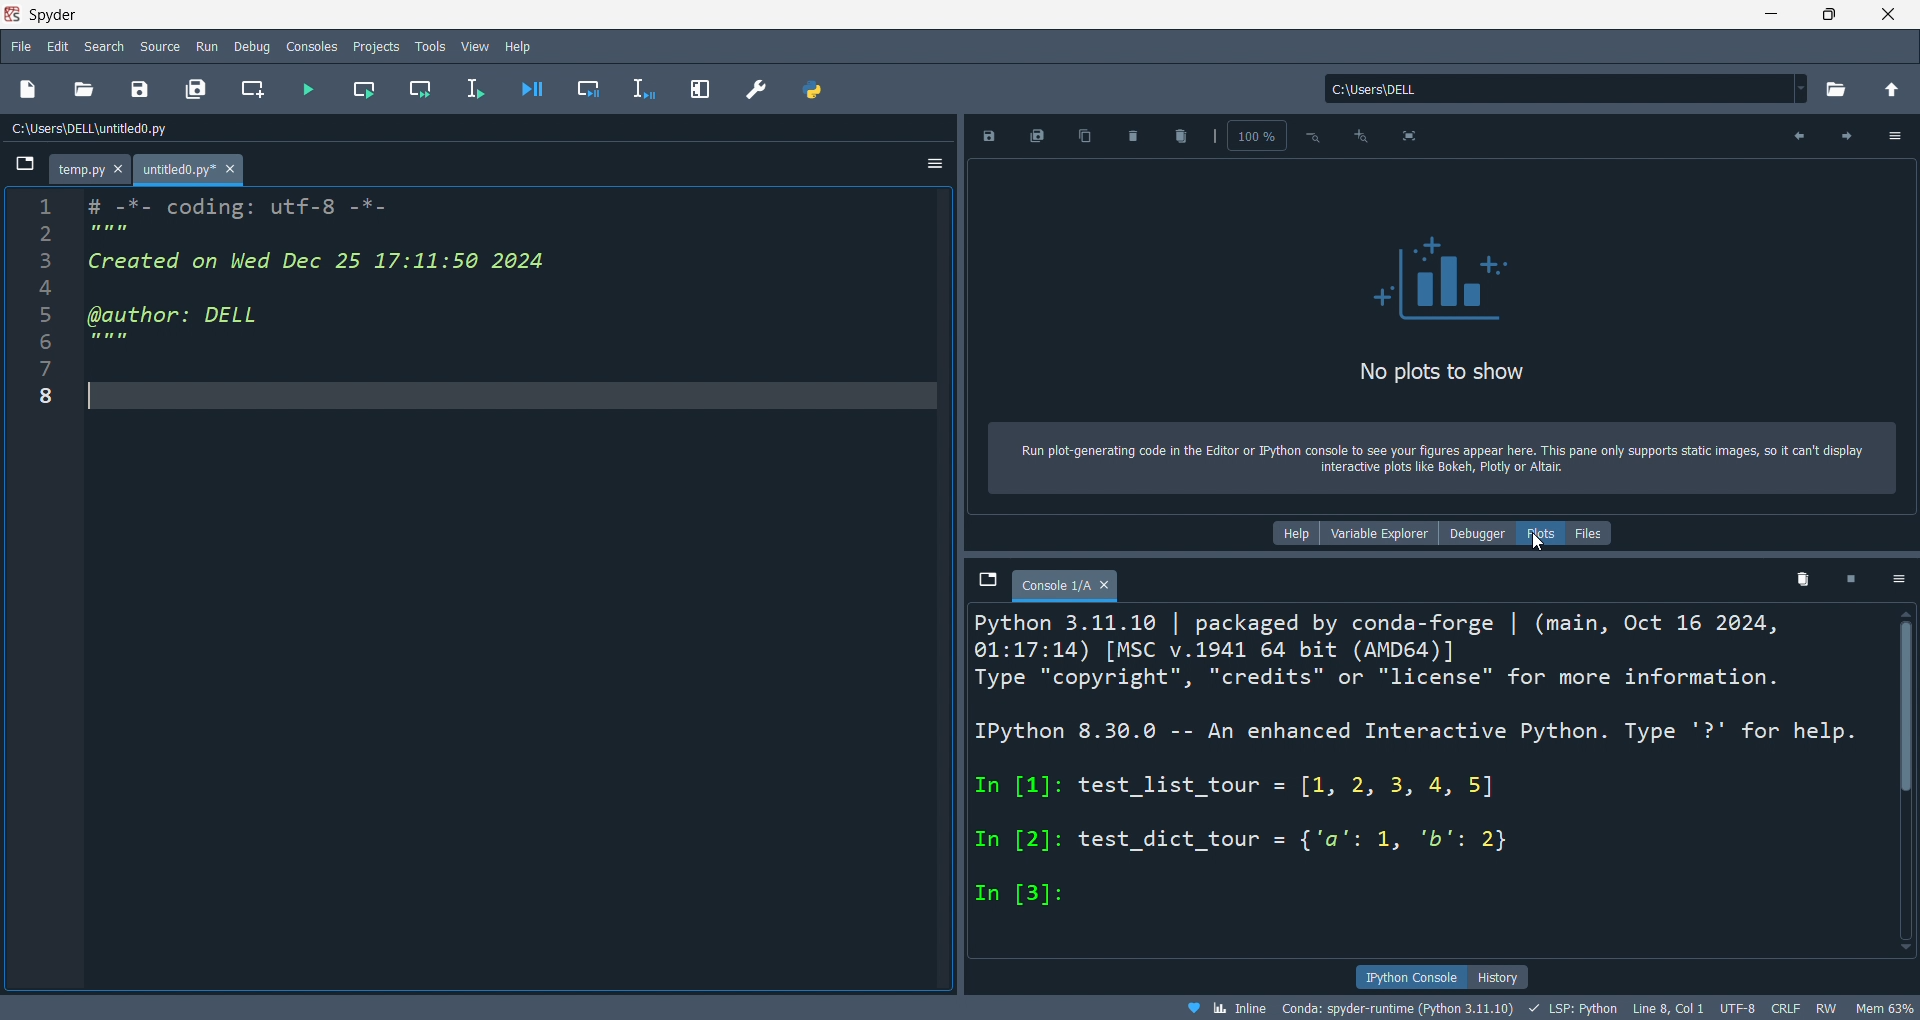 The image size is (1920, 1020). What do you see at coordinates (1897, 135) in the screenshot?
I see `more options` at bounding box center [1897, 135].